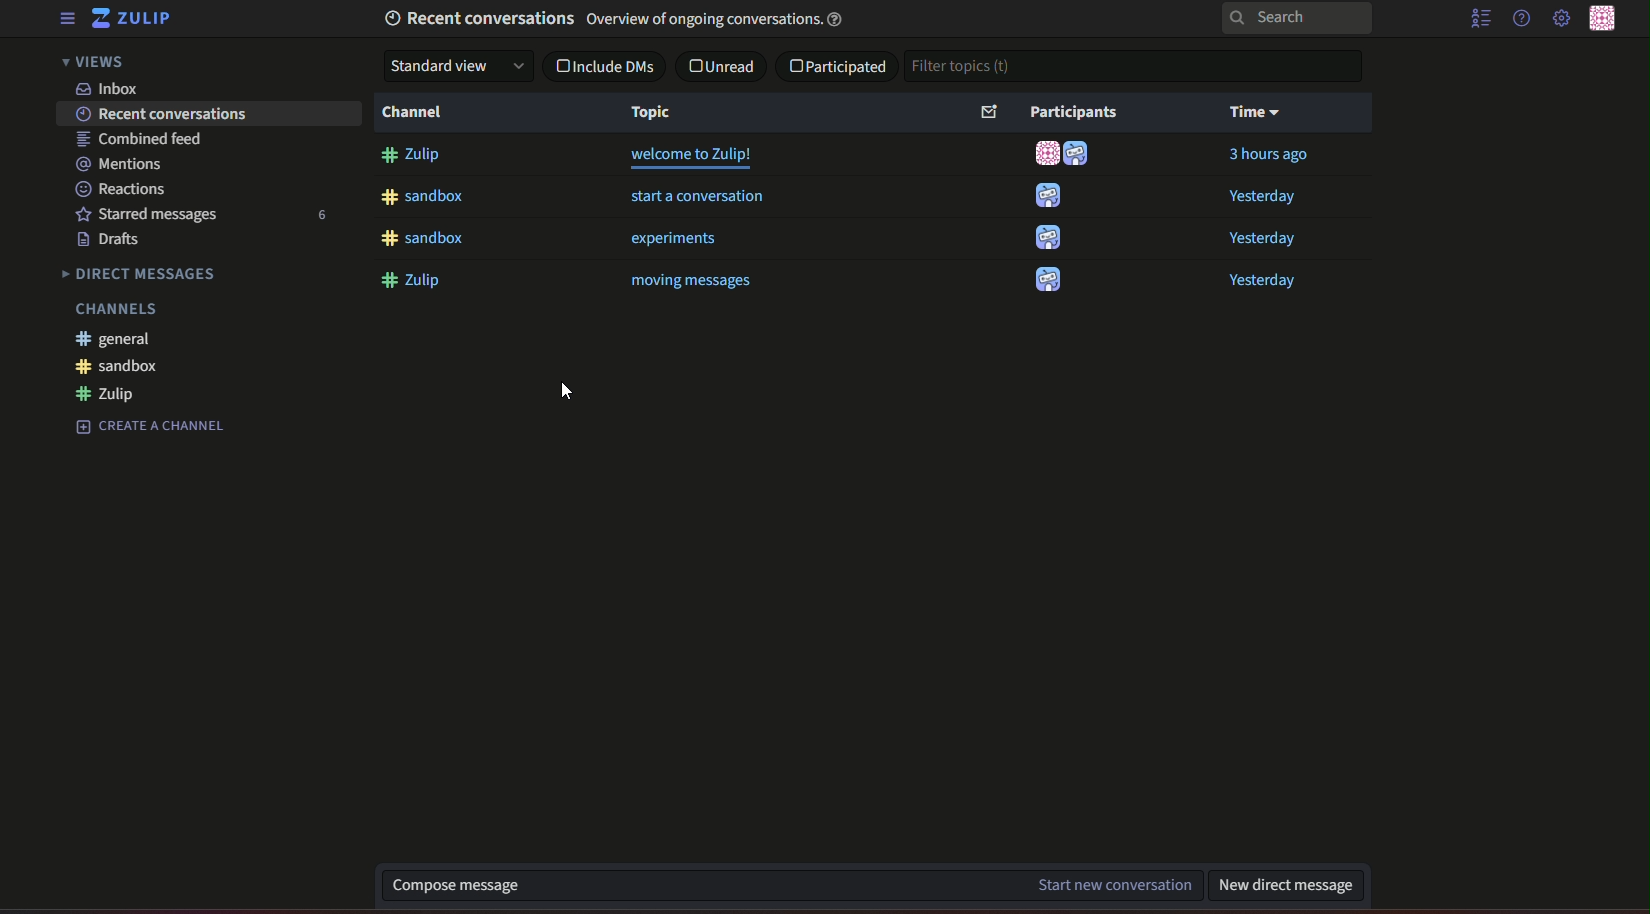 The image size is (1650, 914). Describe the element at coordinates (558, 390) in the screenshot. I see `cursor` at that location.